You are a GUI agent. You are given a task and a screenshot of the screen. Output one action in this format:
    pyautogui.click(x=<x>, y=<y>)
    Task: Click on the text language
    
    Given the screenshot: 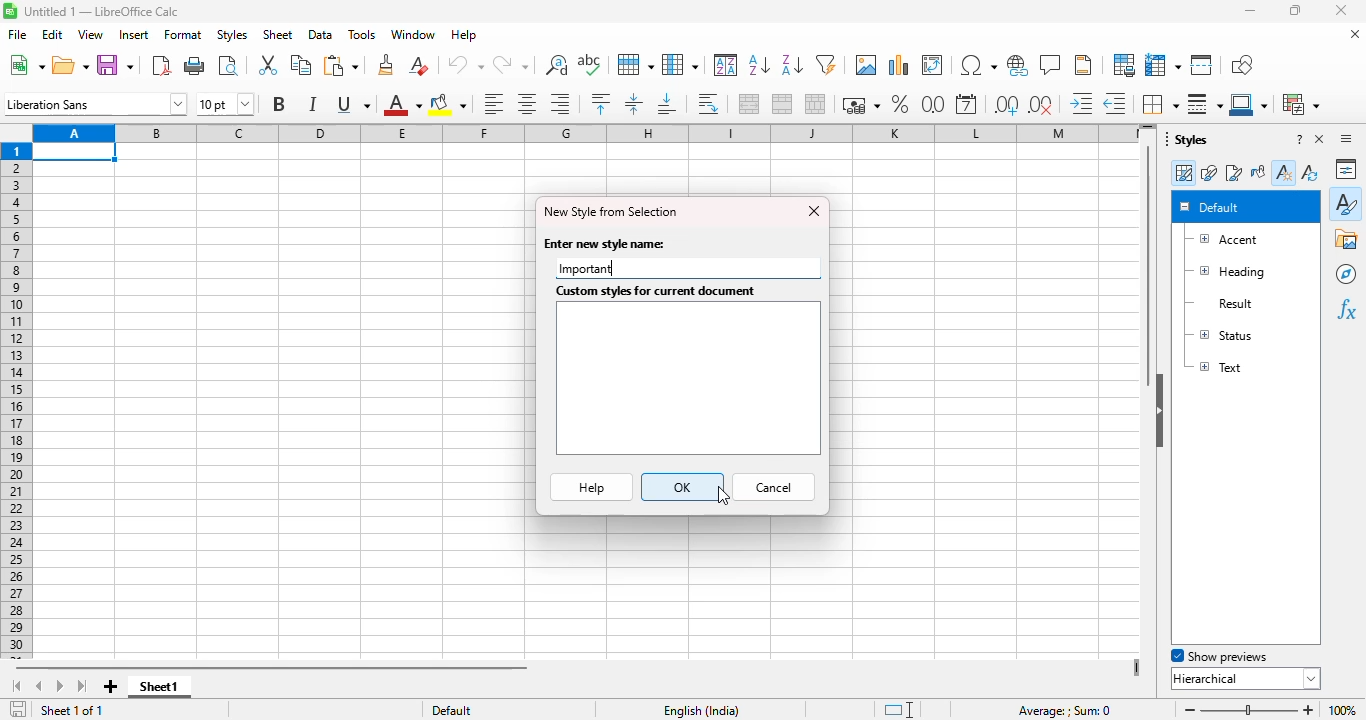 What is the action you would take?
    pyautogui.click(x=700, y=711)
    